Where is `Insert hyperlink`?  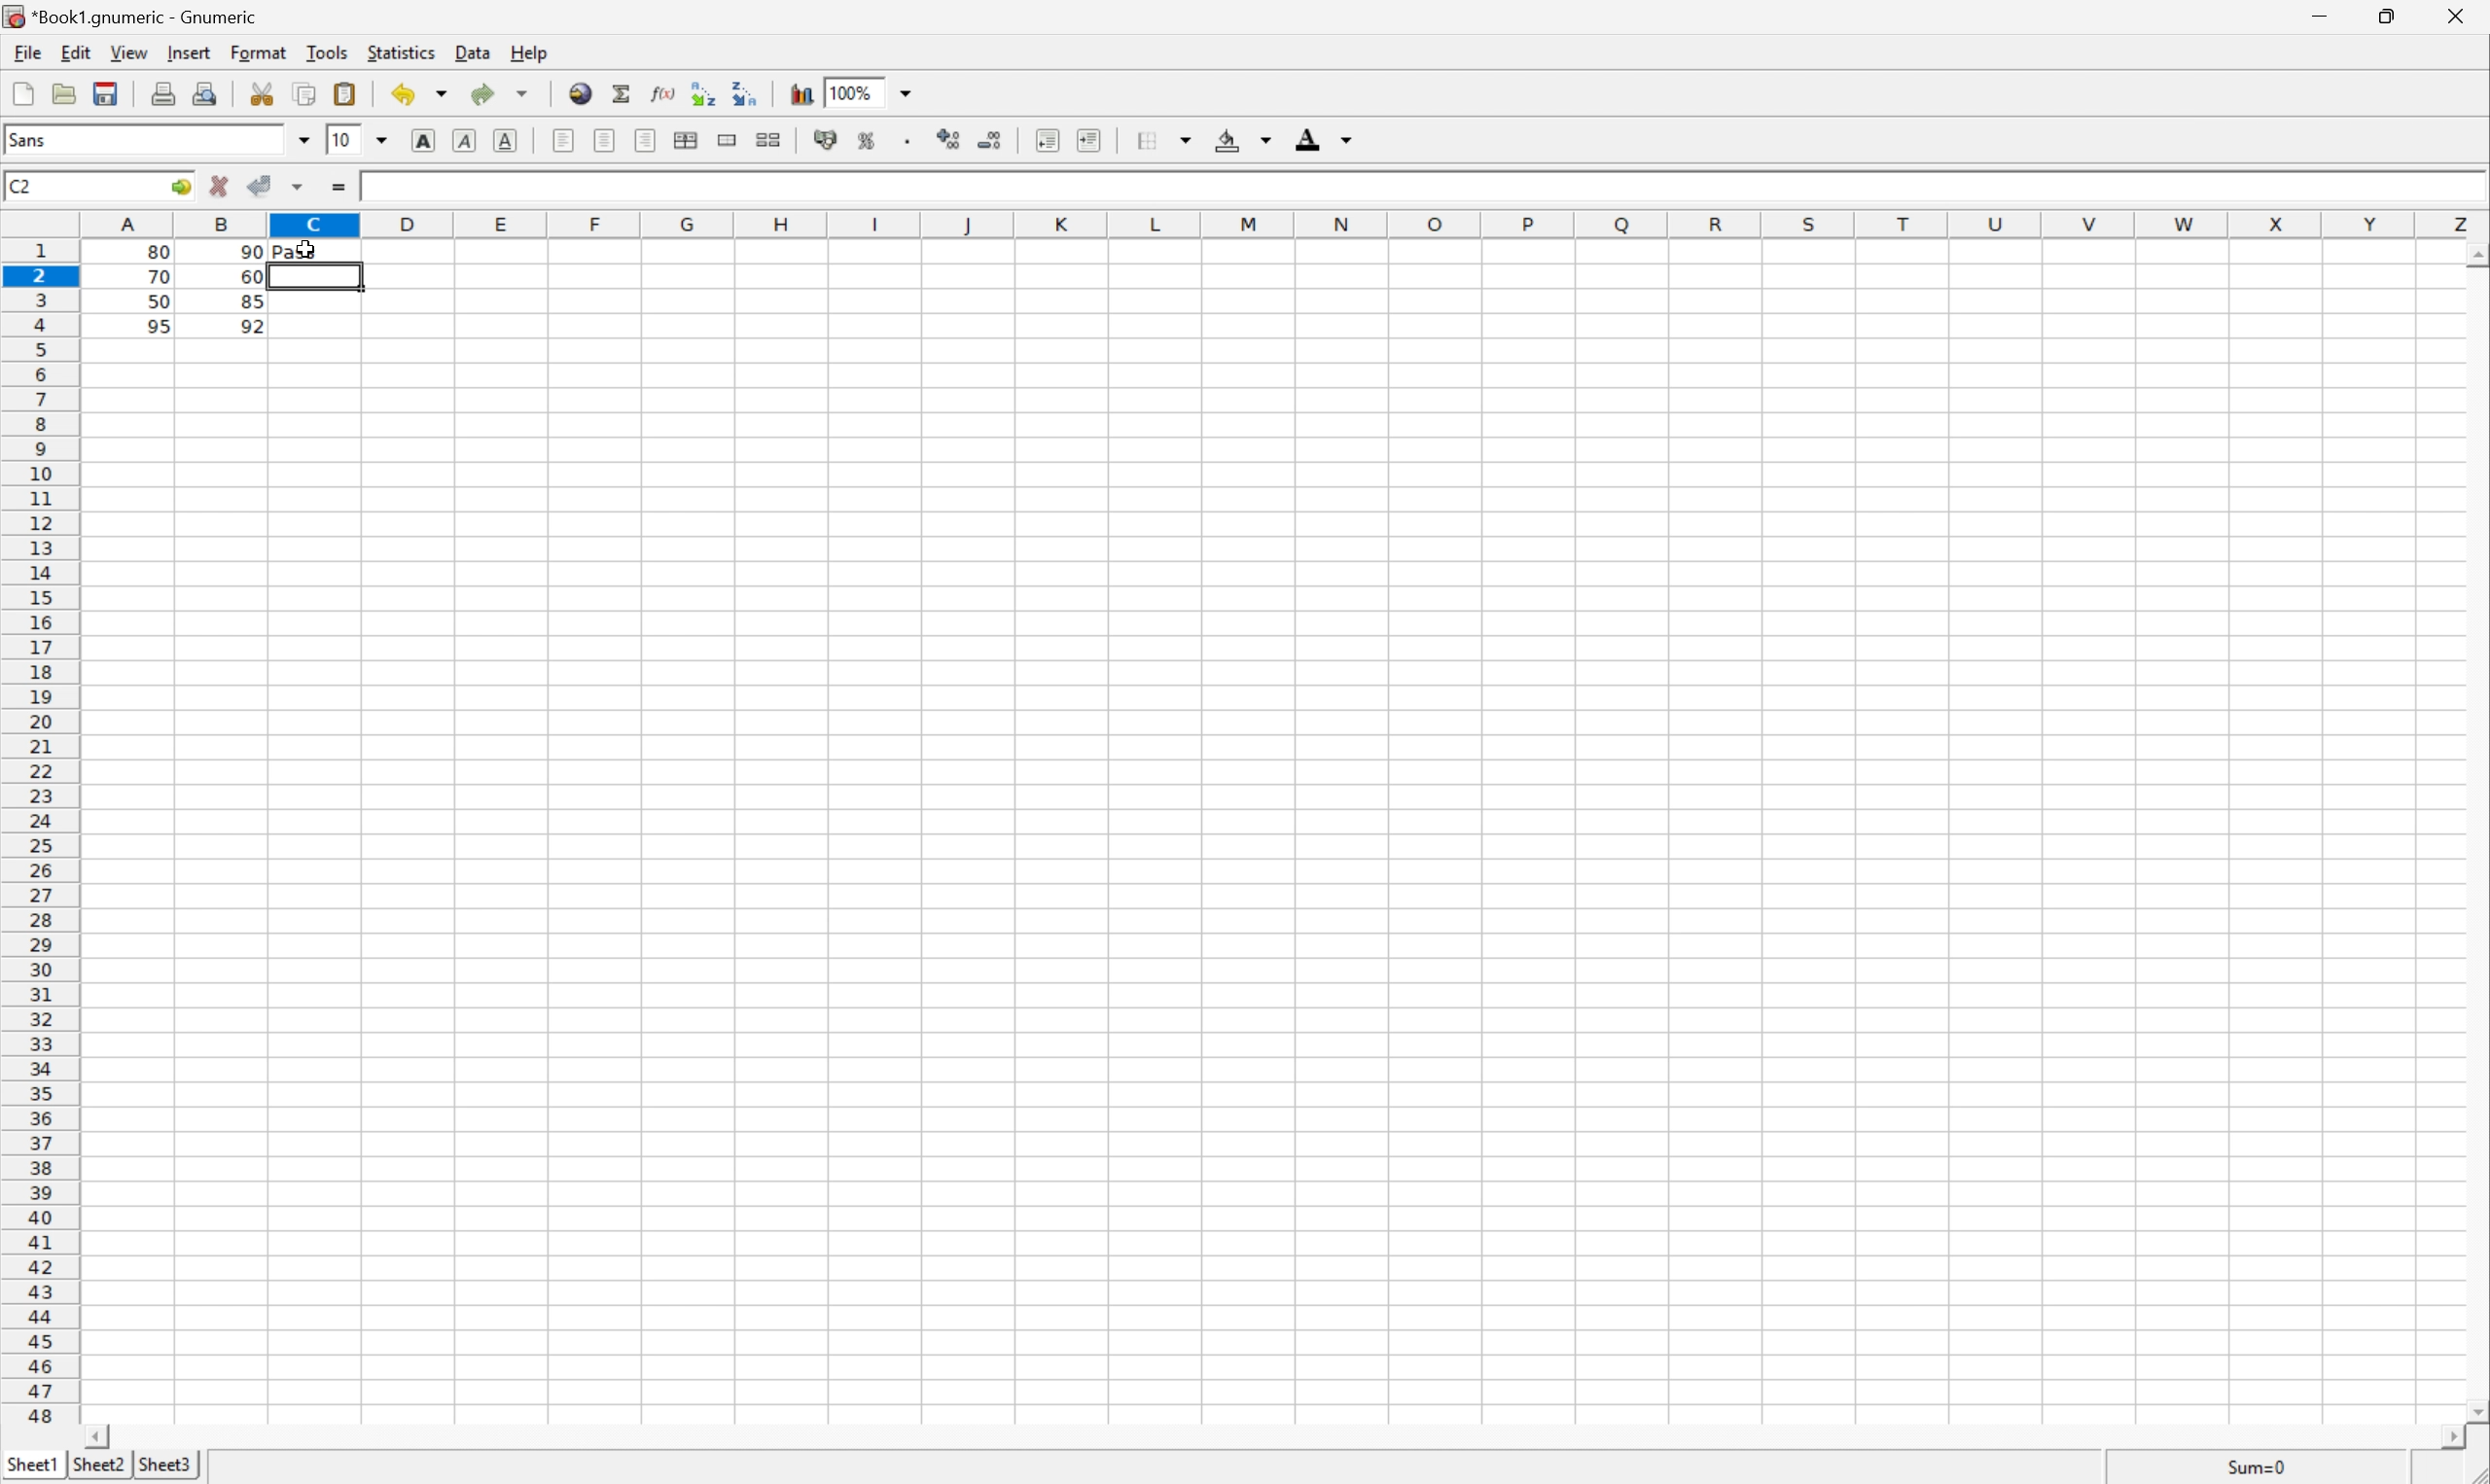 Insert hyperlink is located at coordinates (581, 90).